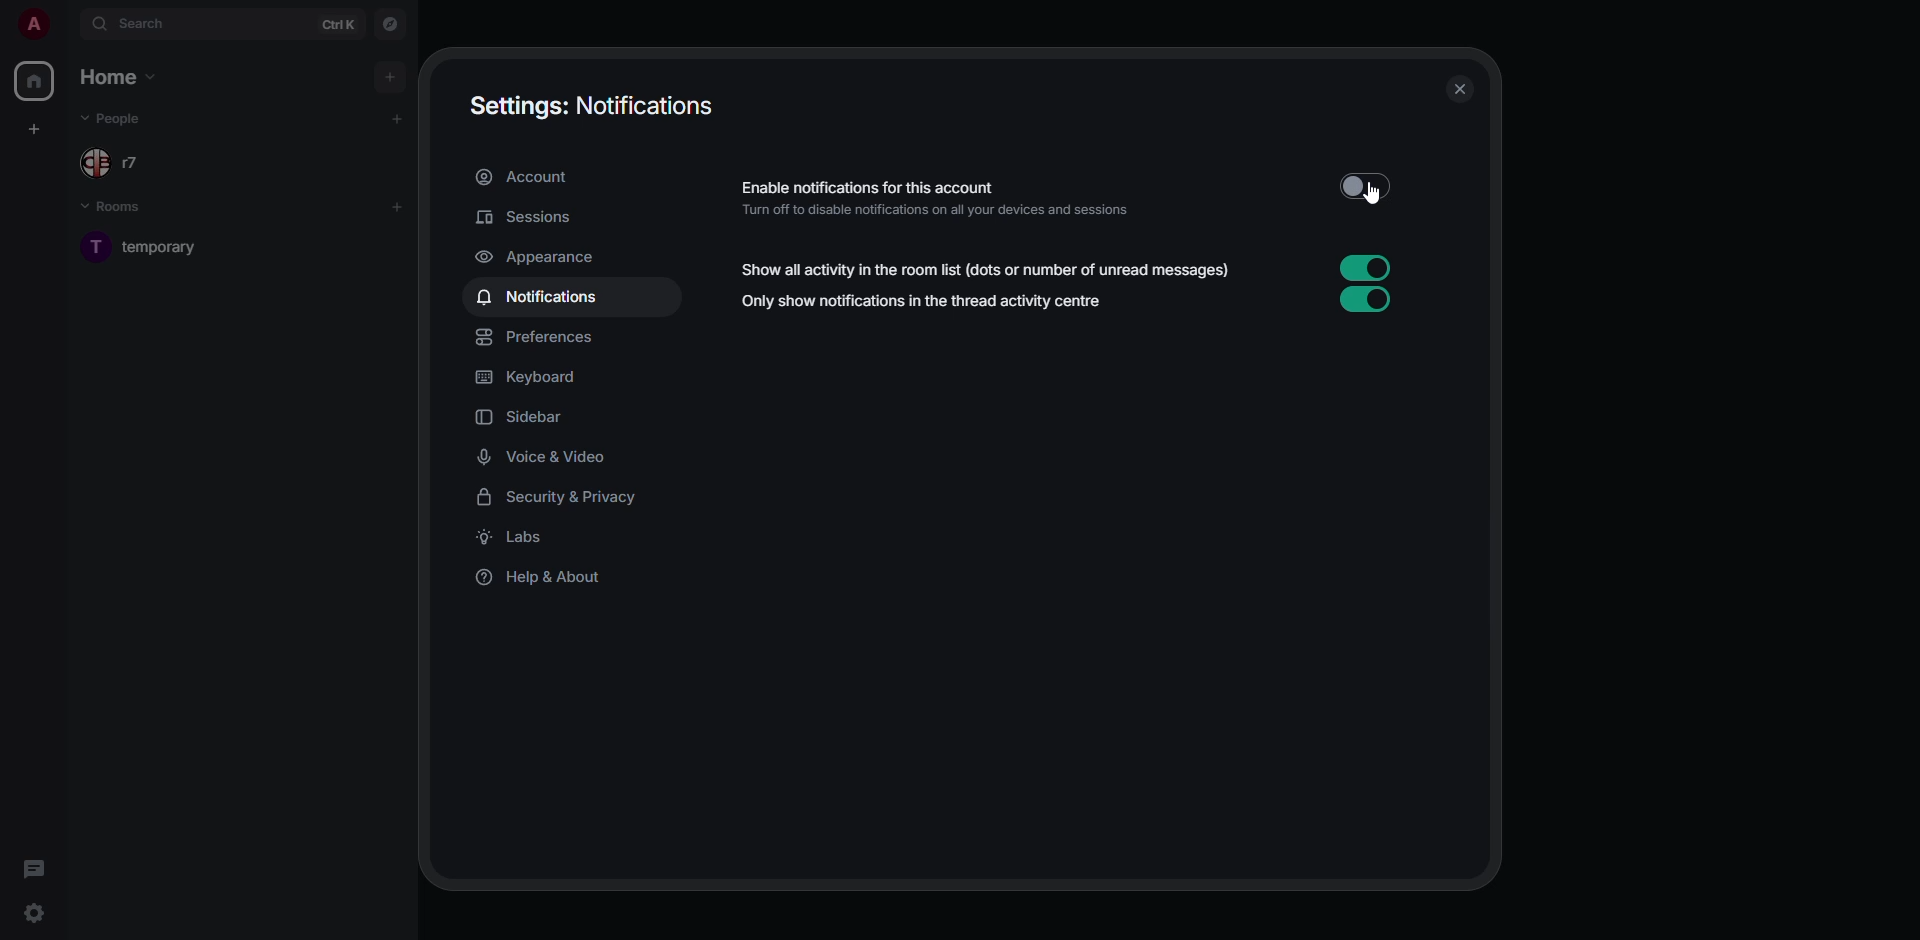 This screenshot has height=940, width=1920. Describe the element at coordinates (34, 912) in the screenshot. I see `quick settings` at that location.